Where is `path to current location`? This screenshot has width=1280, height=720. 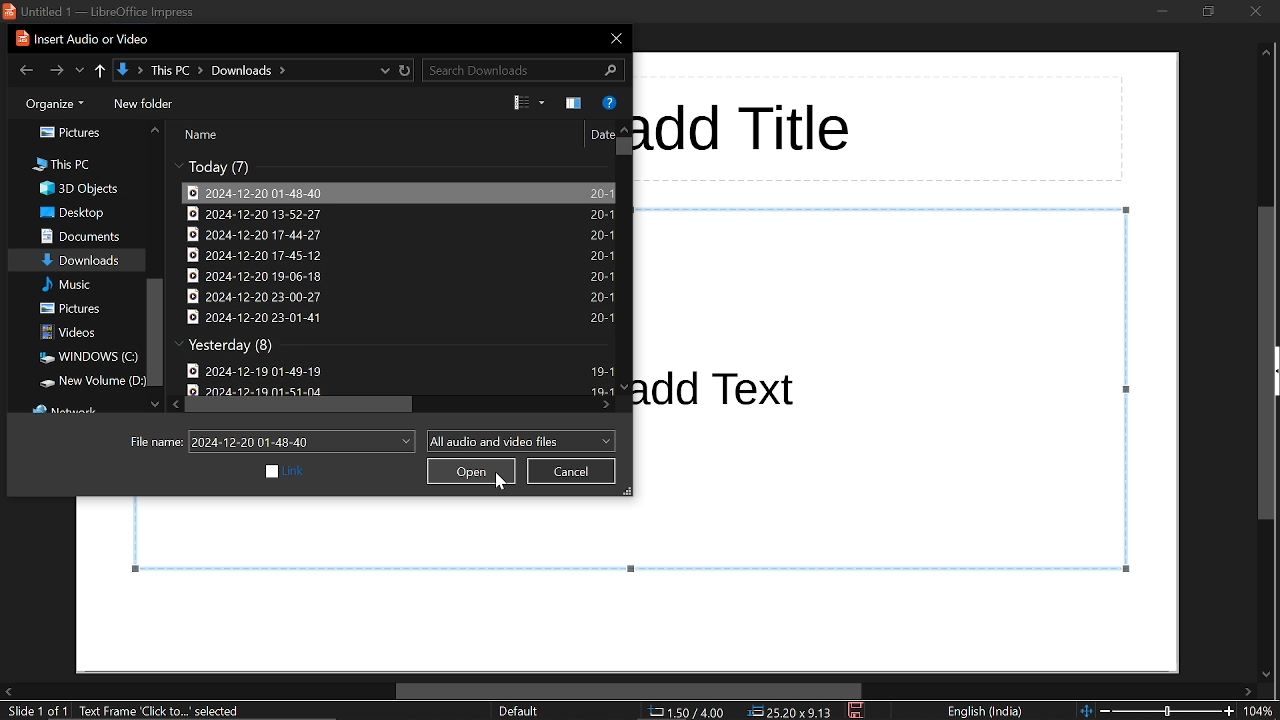 path to current location is located at coordinates (252, 69).